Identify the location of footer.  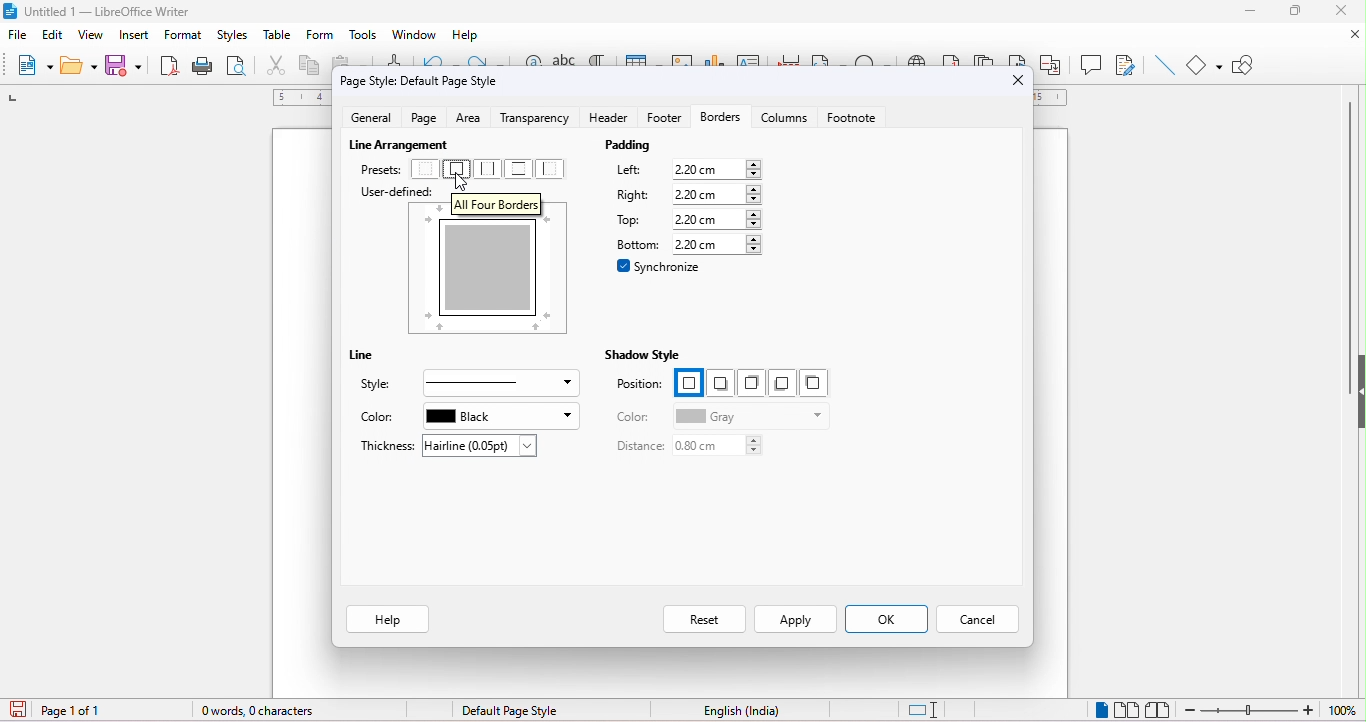
(660, 123).